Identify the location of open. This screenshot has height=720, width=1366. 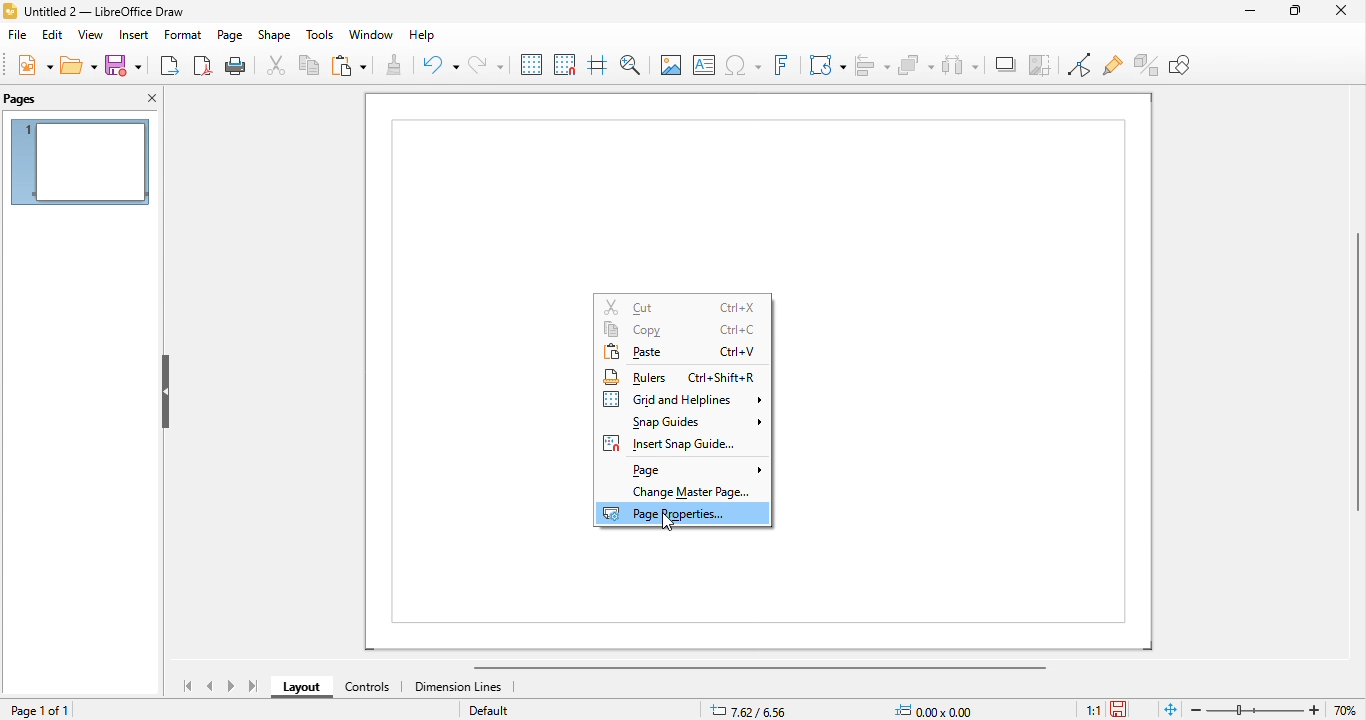
(79, 66).